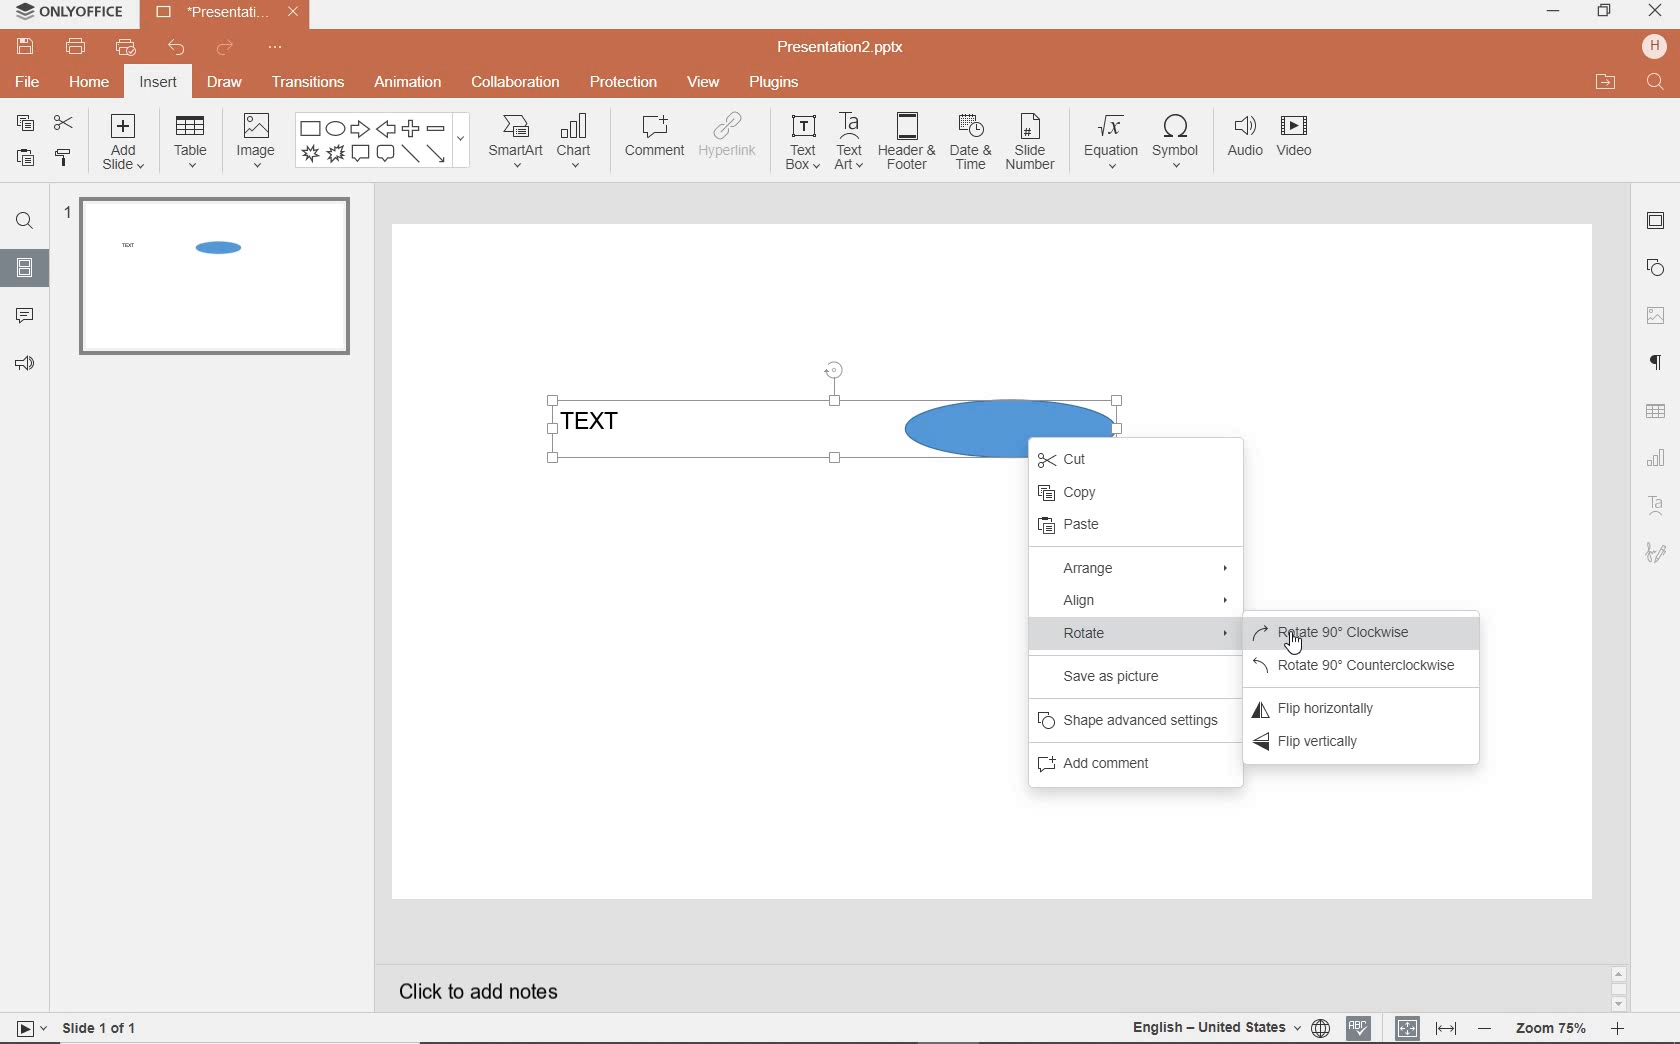 Image resolution: width=1680 pixels, height=1044 pixels. I want to click on Presentation2.pptx, so click(842, 48).